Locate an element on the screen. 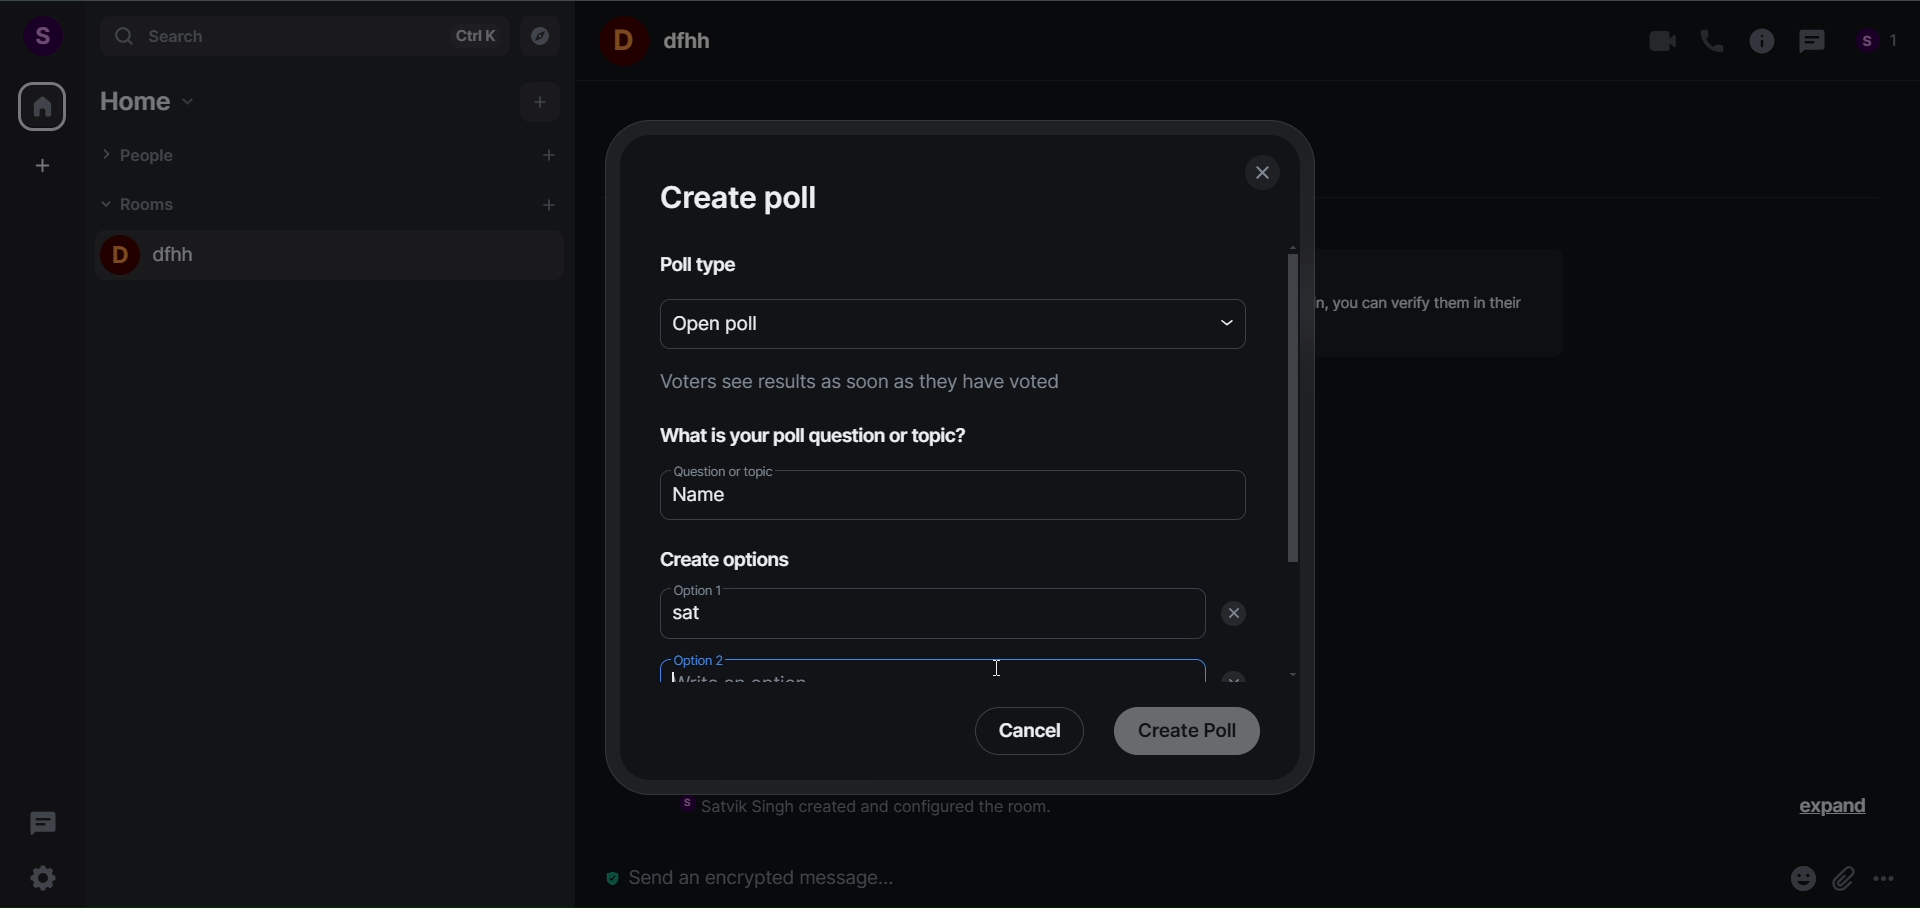  create poll is located at coordinates (744, 197).